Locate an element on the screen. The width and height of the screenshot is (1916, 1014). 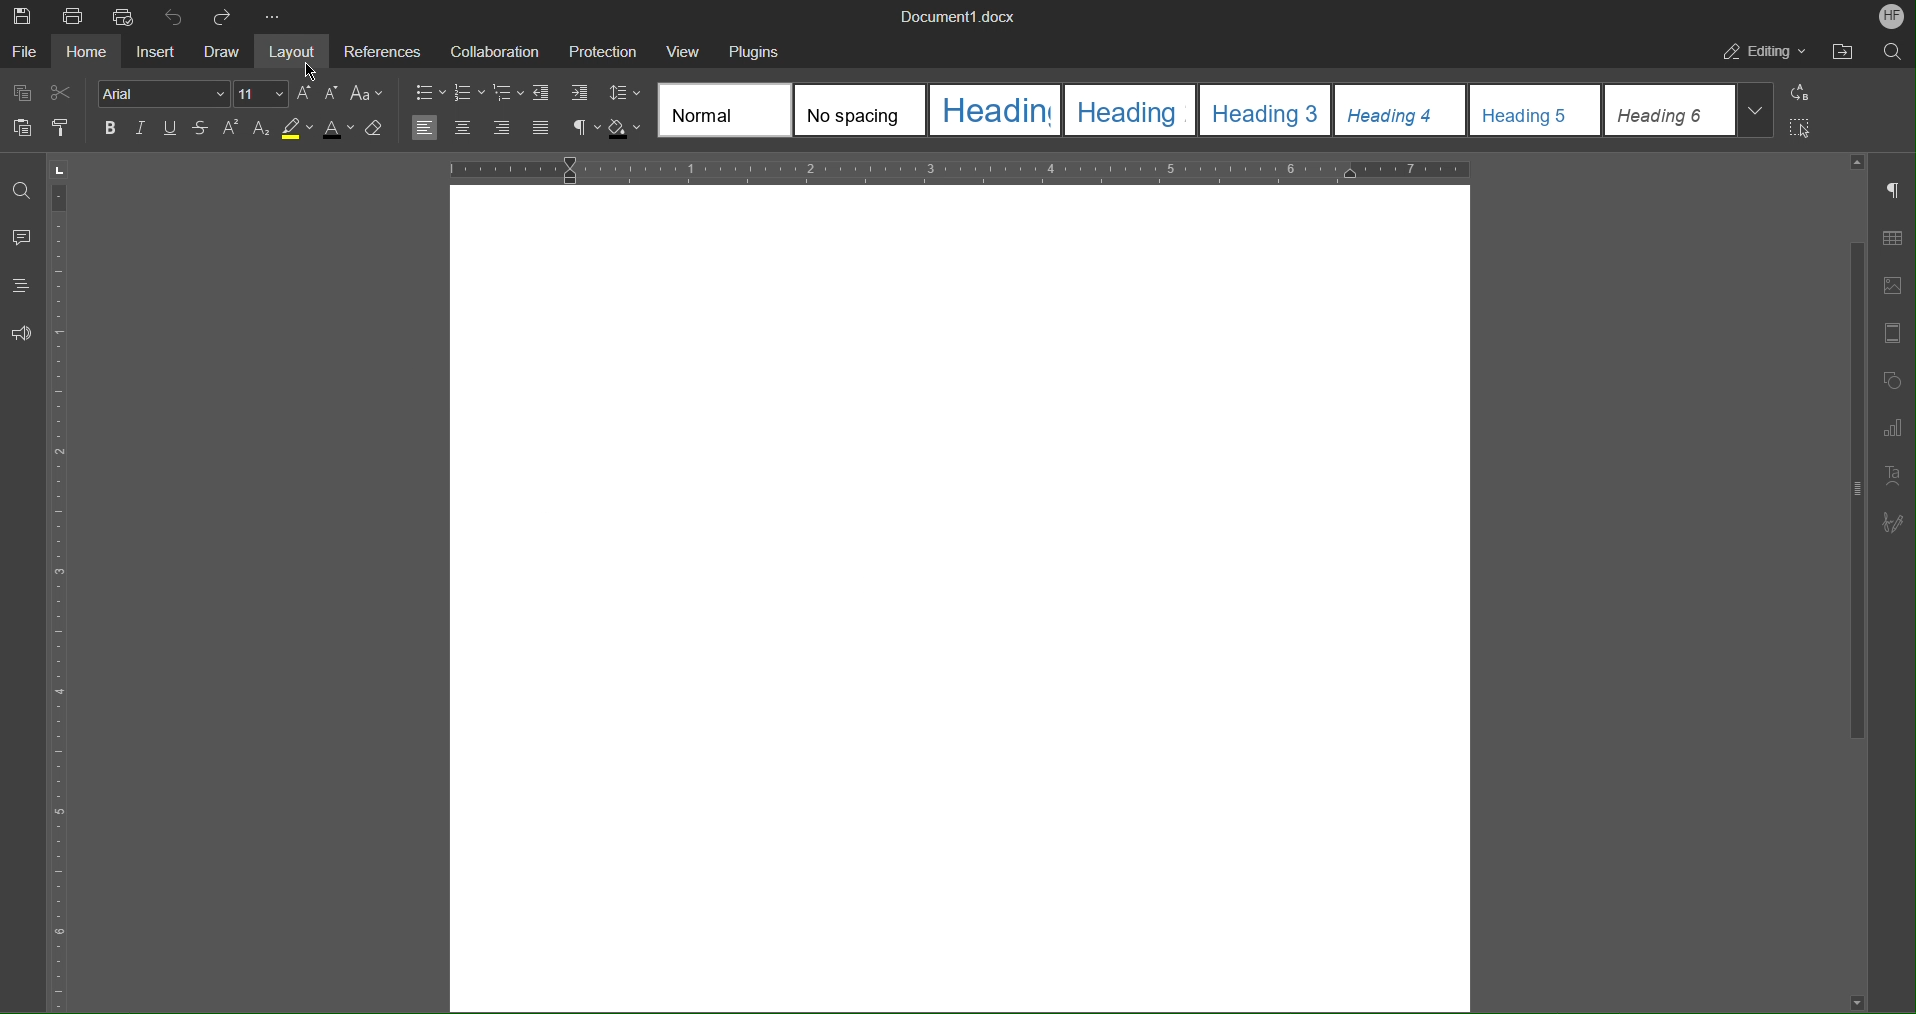
Remove Style is located at coordinates (377, 129).